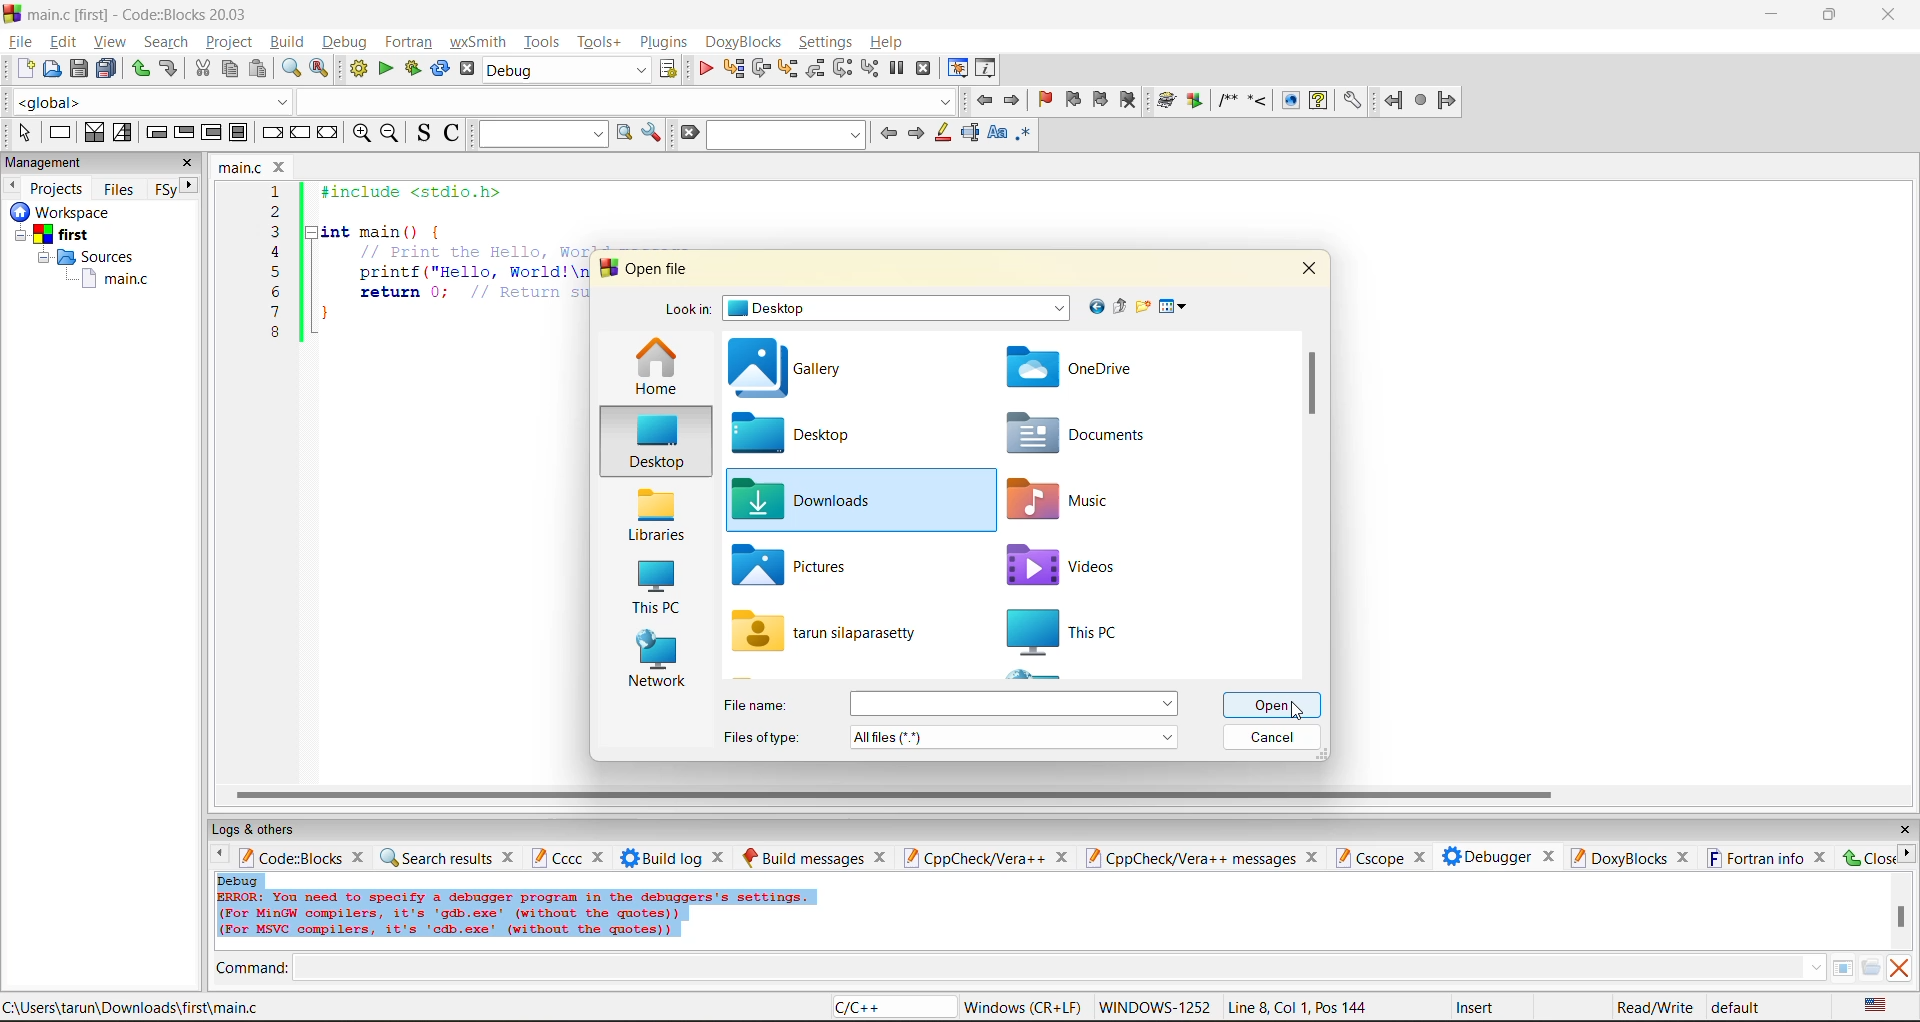 This screenshot has width=1920, height=1022. I want to click on selected text, so click(970, 133).